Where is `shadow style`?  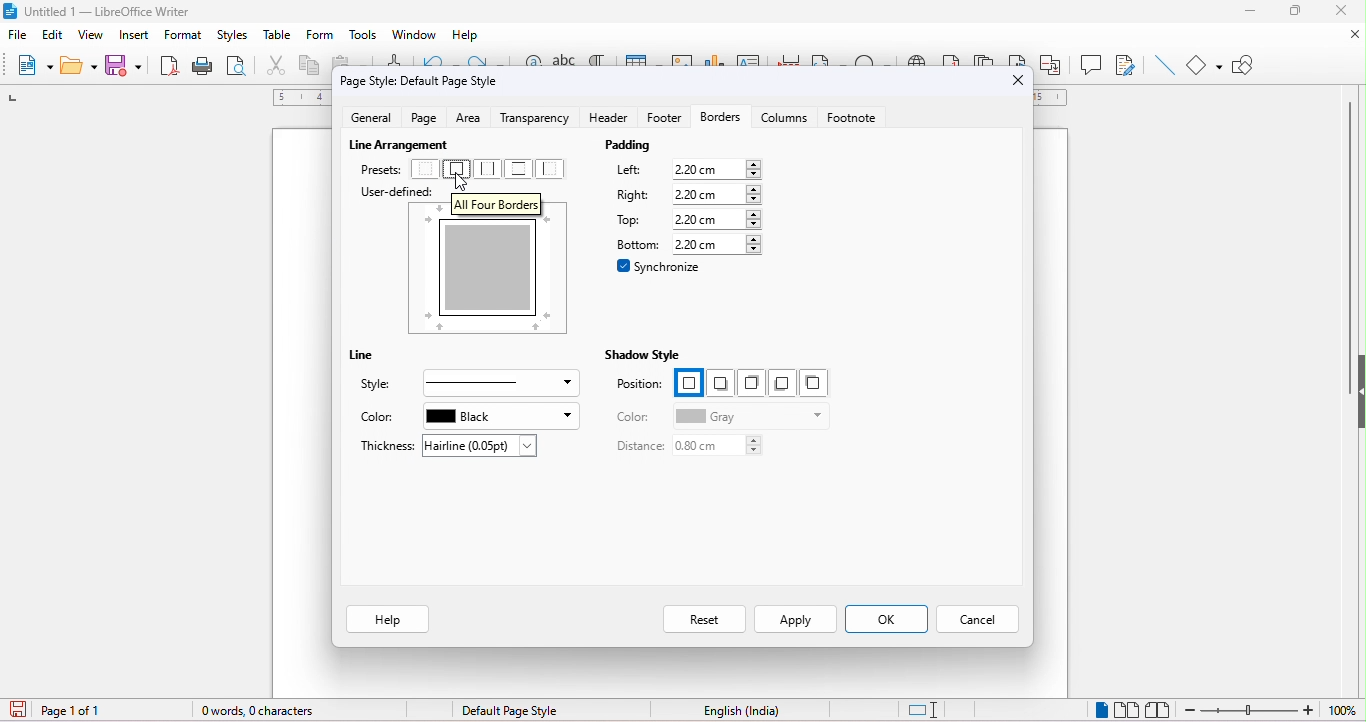 shadow style is located at coordinates (643, 355).